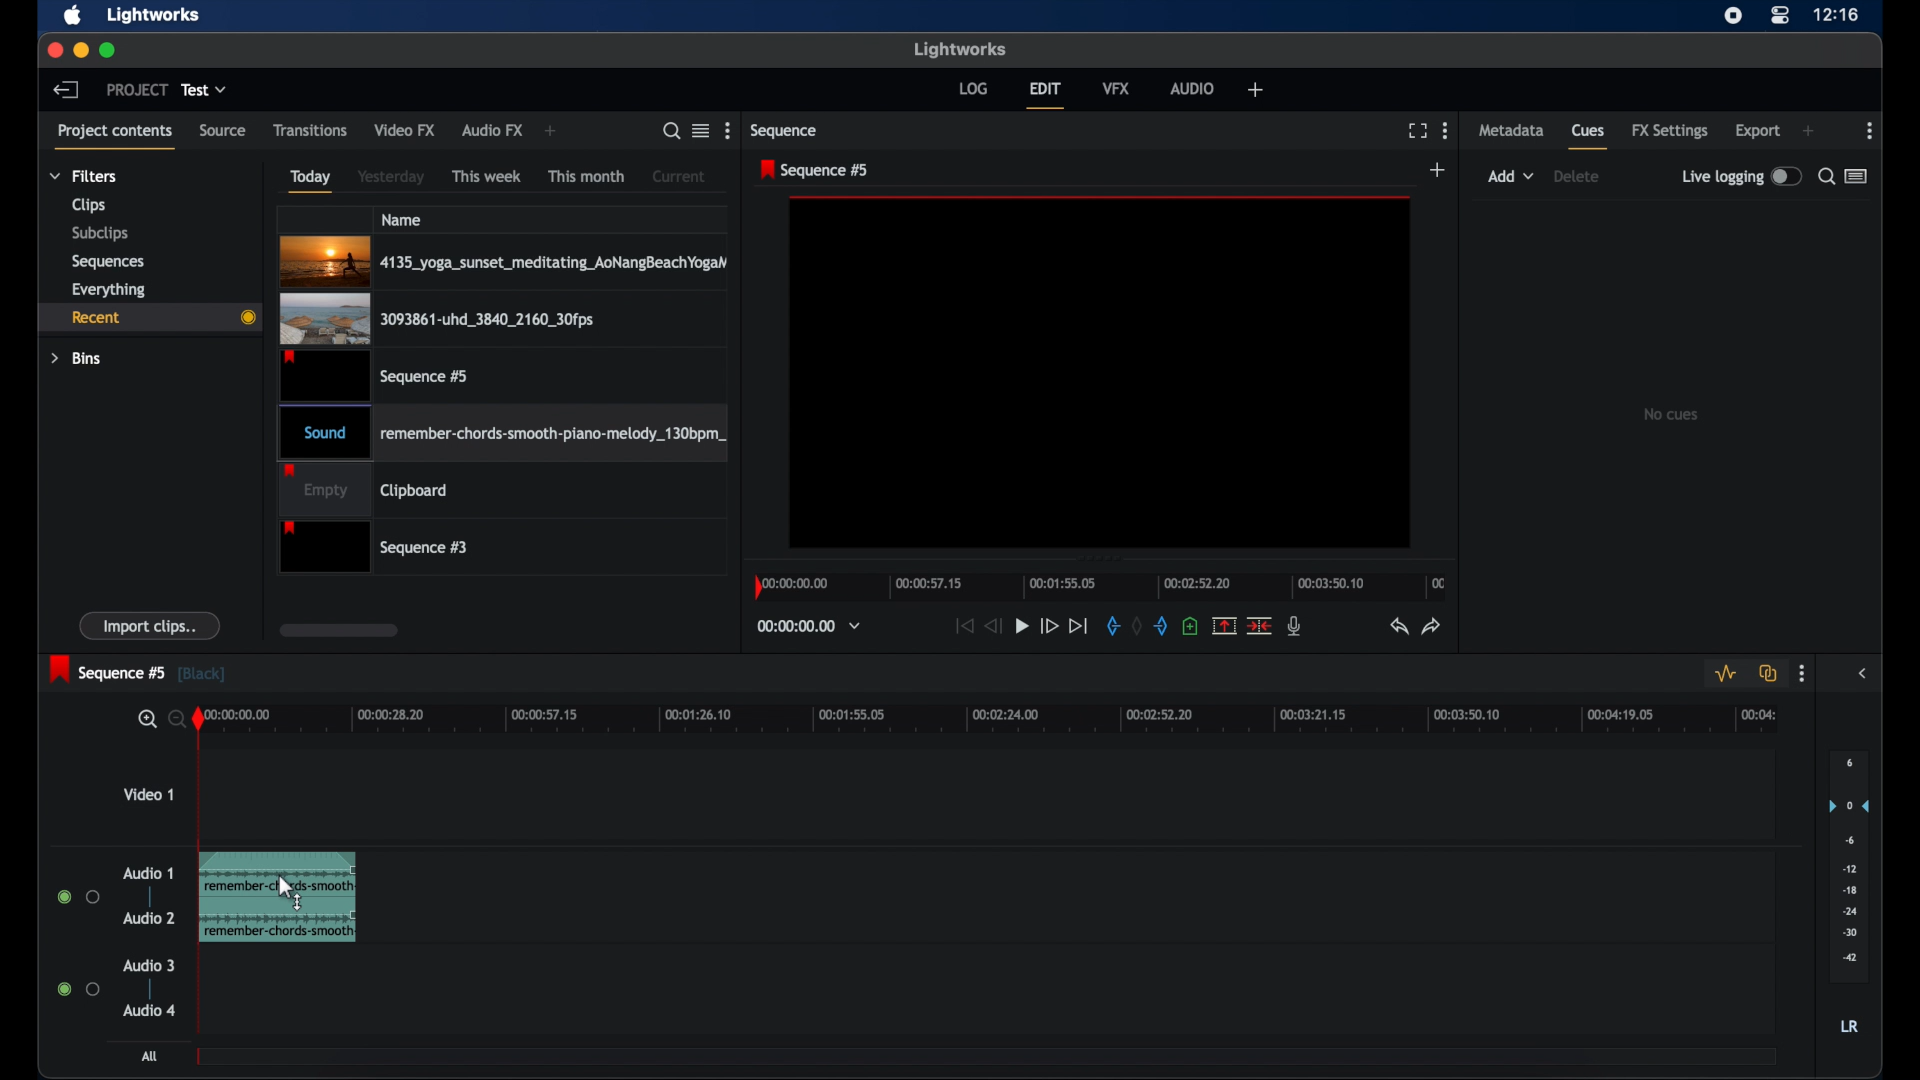 This screenshot has height=1080, width=1920. I want to click on audio fx, so click(491, 131).